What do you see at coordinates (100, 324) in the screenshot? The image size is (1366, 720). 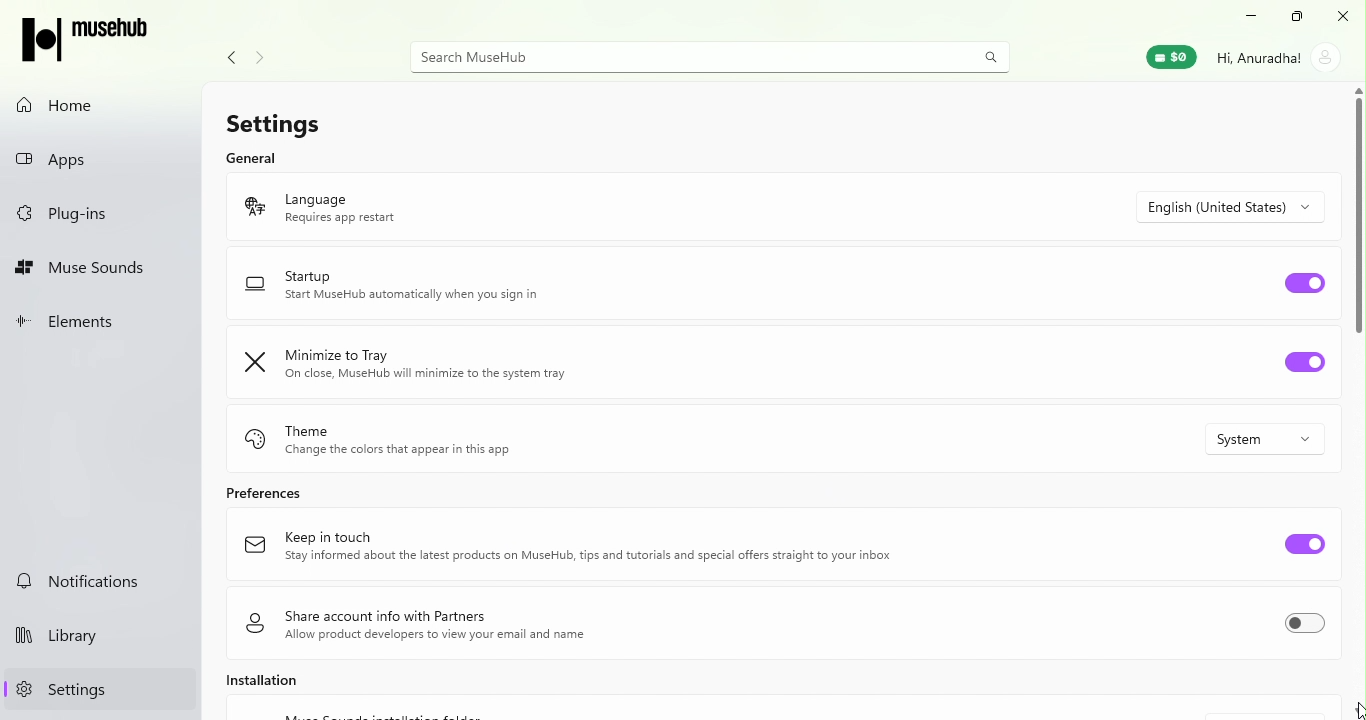 I see `Elements` at bounding box center [100, 324].